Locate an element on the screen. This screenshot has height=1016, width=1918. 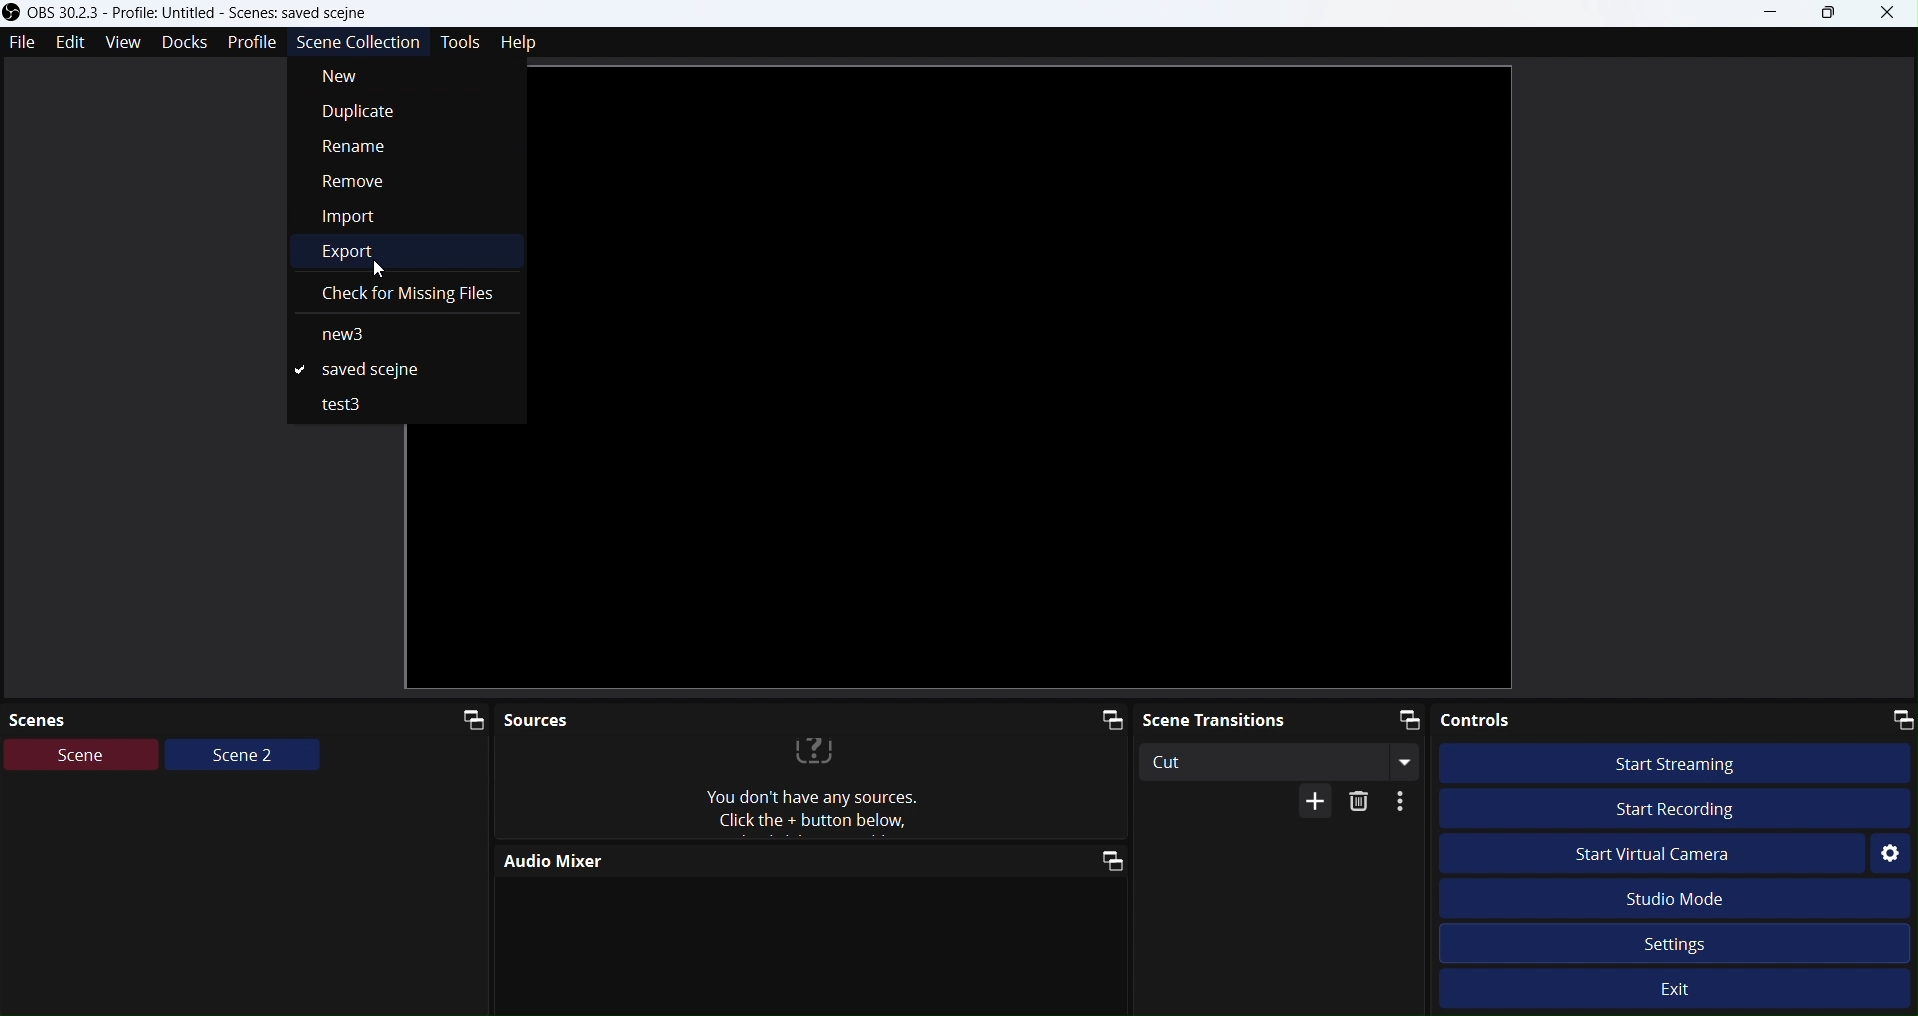
Exit is located at coordinates (1681, 992).